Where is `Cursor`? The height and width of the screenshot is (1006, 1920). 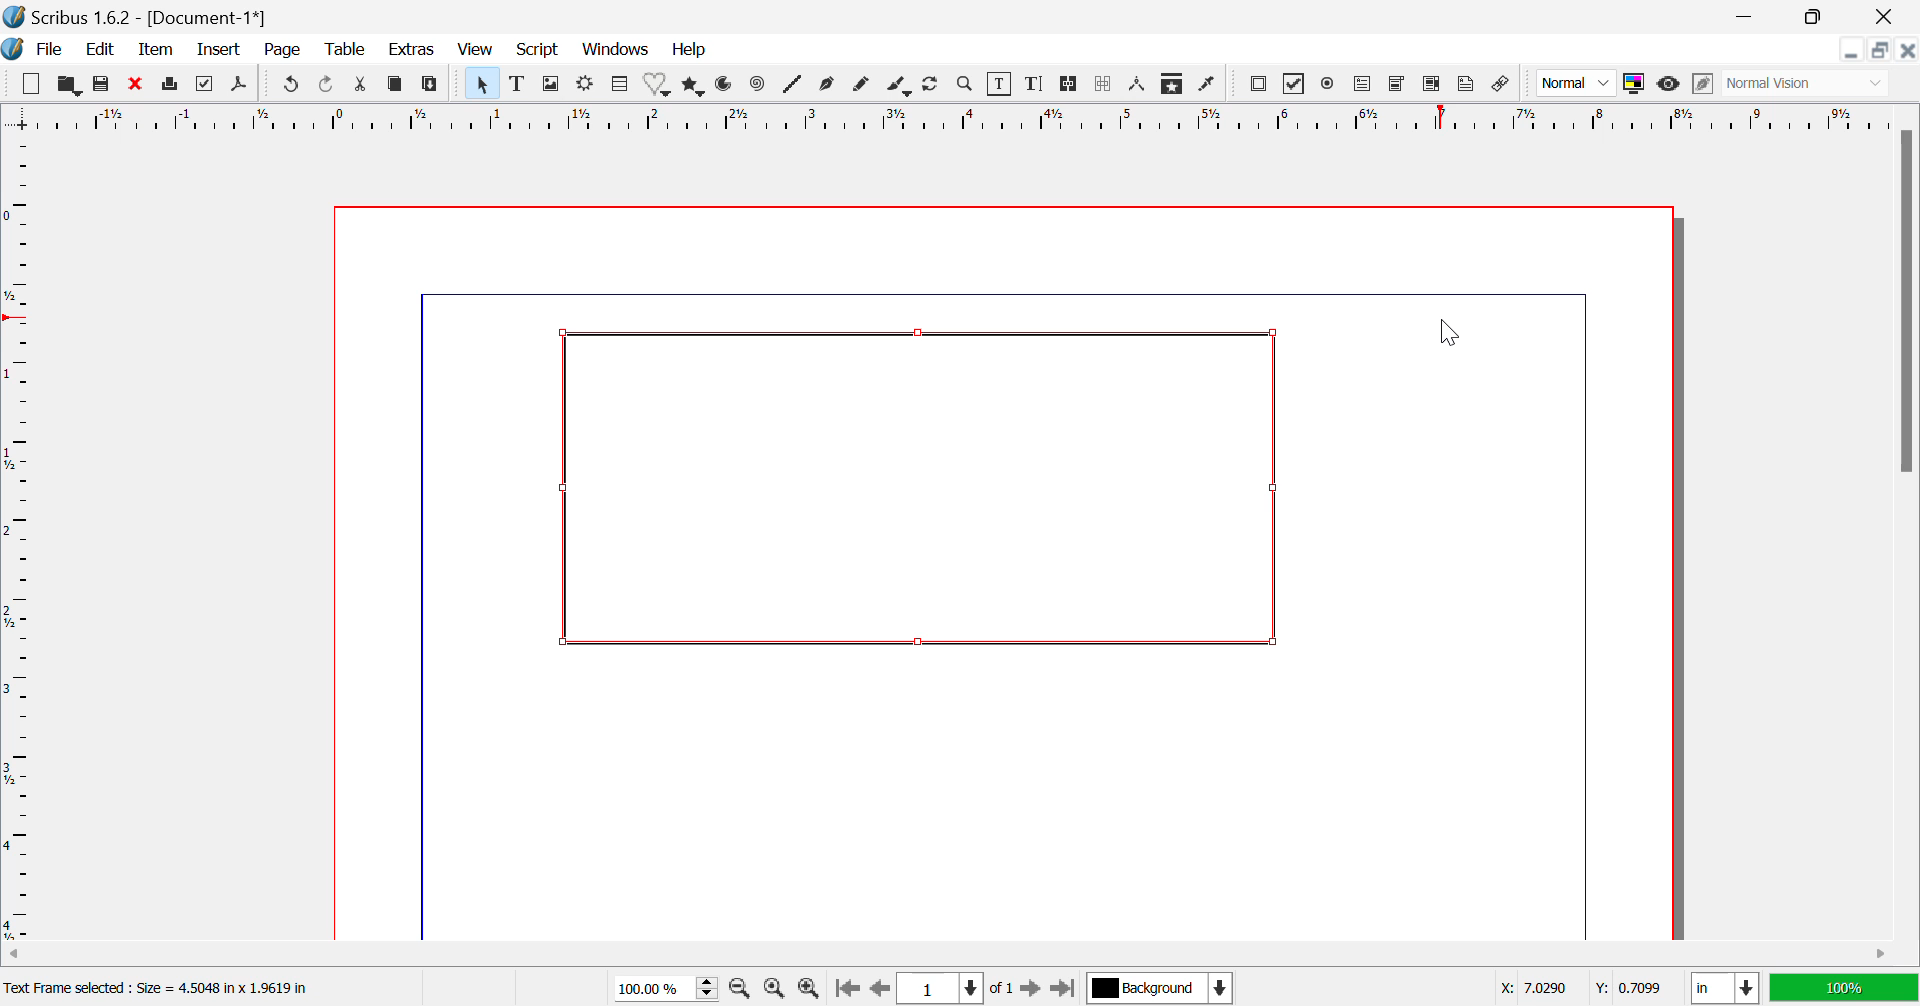 Cursor is located at coordinates (1454, 338).